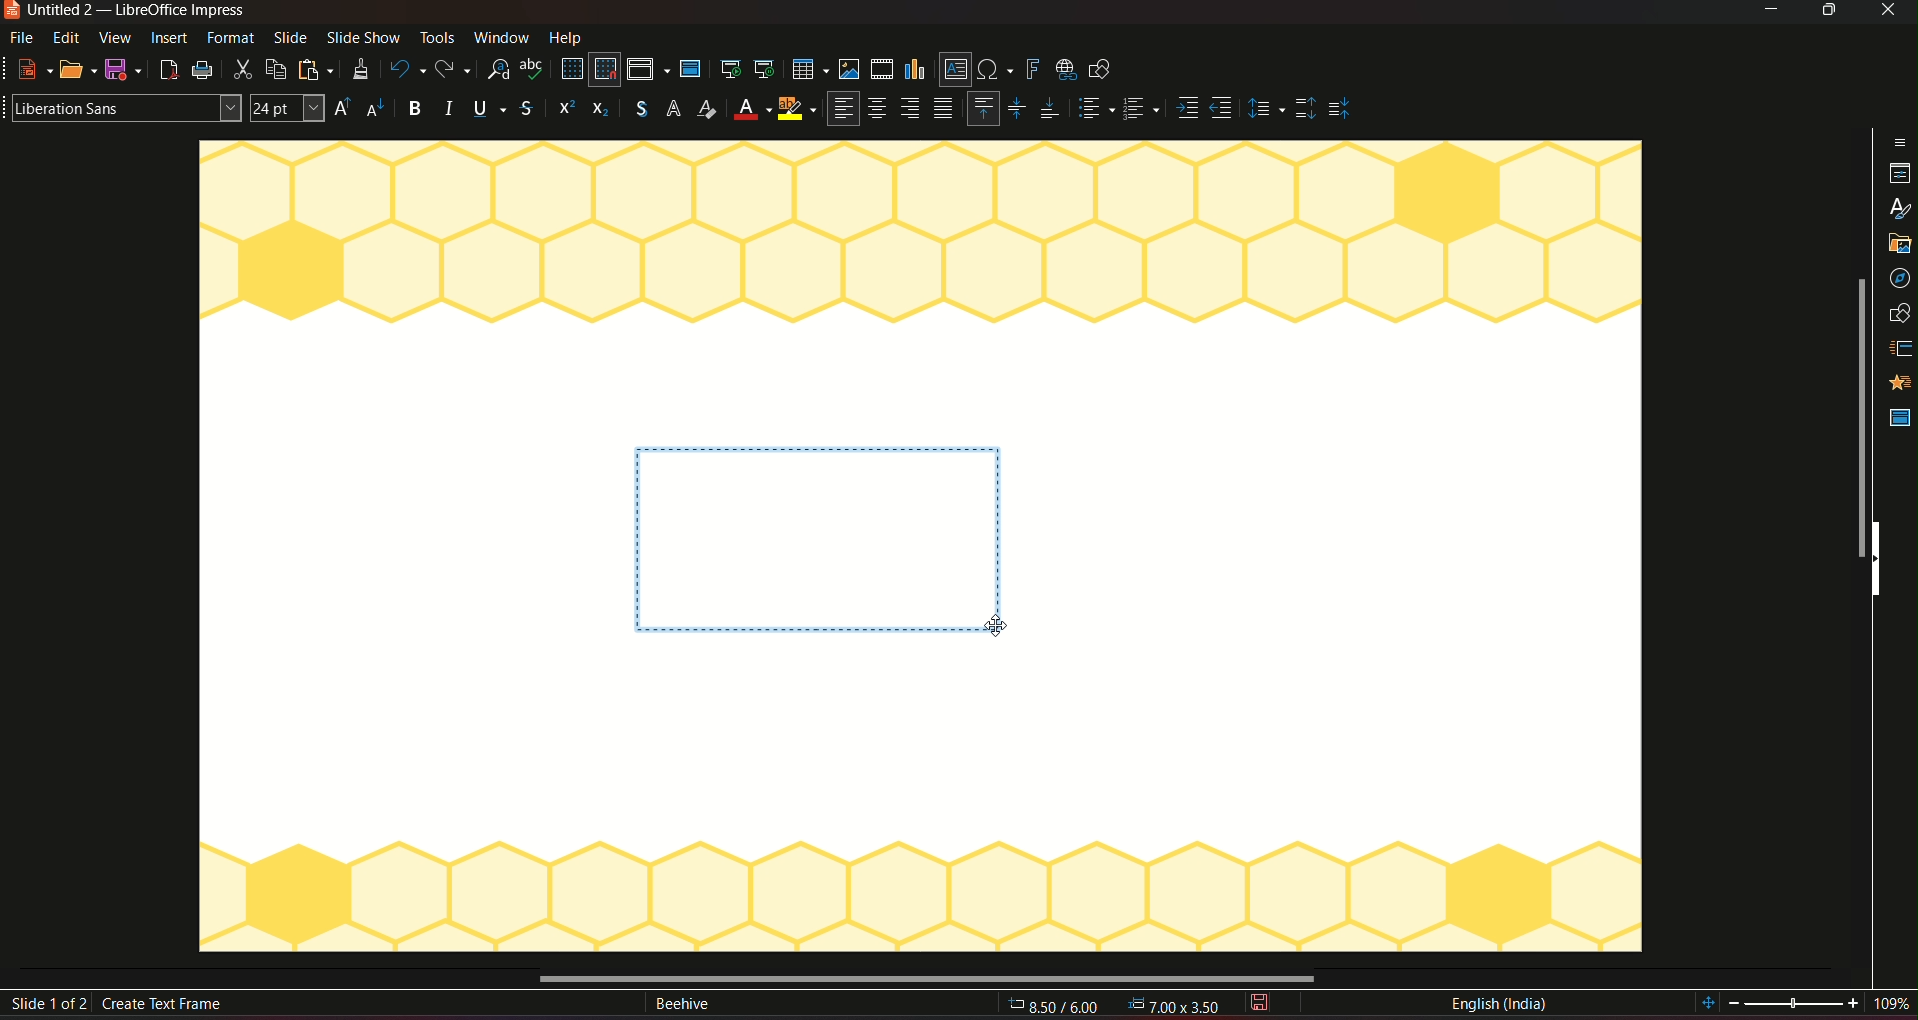 The width and height of the screenshot is (1918, 1020). Describe the element at coordinates (681, 1006) in the screenshot. I see `text` at that location.